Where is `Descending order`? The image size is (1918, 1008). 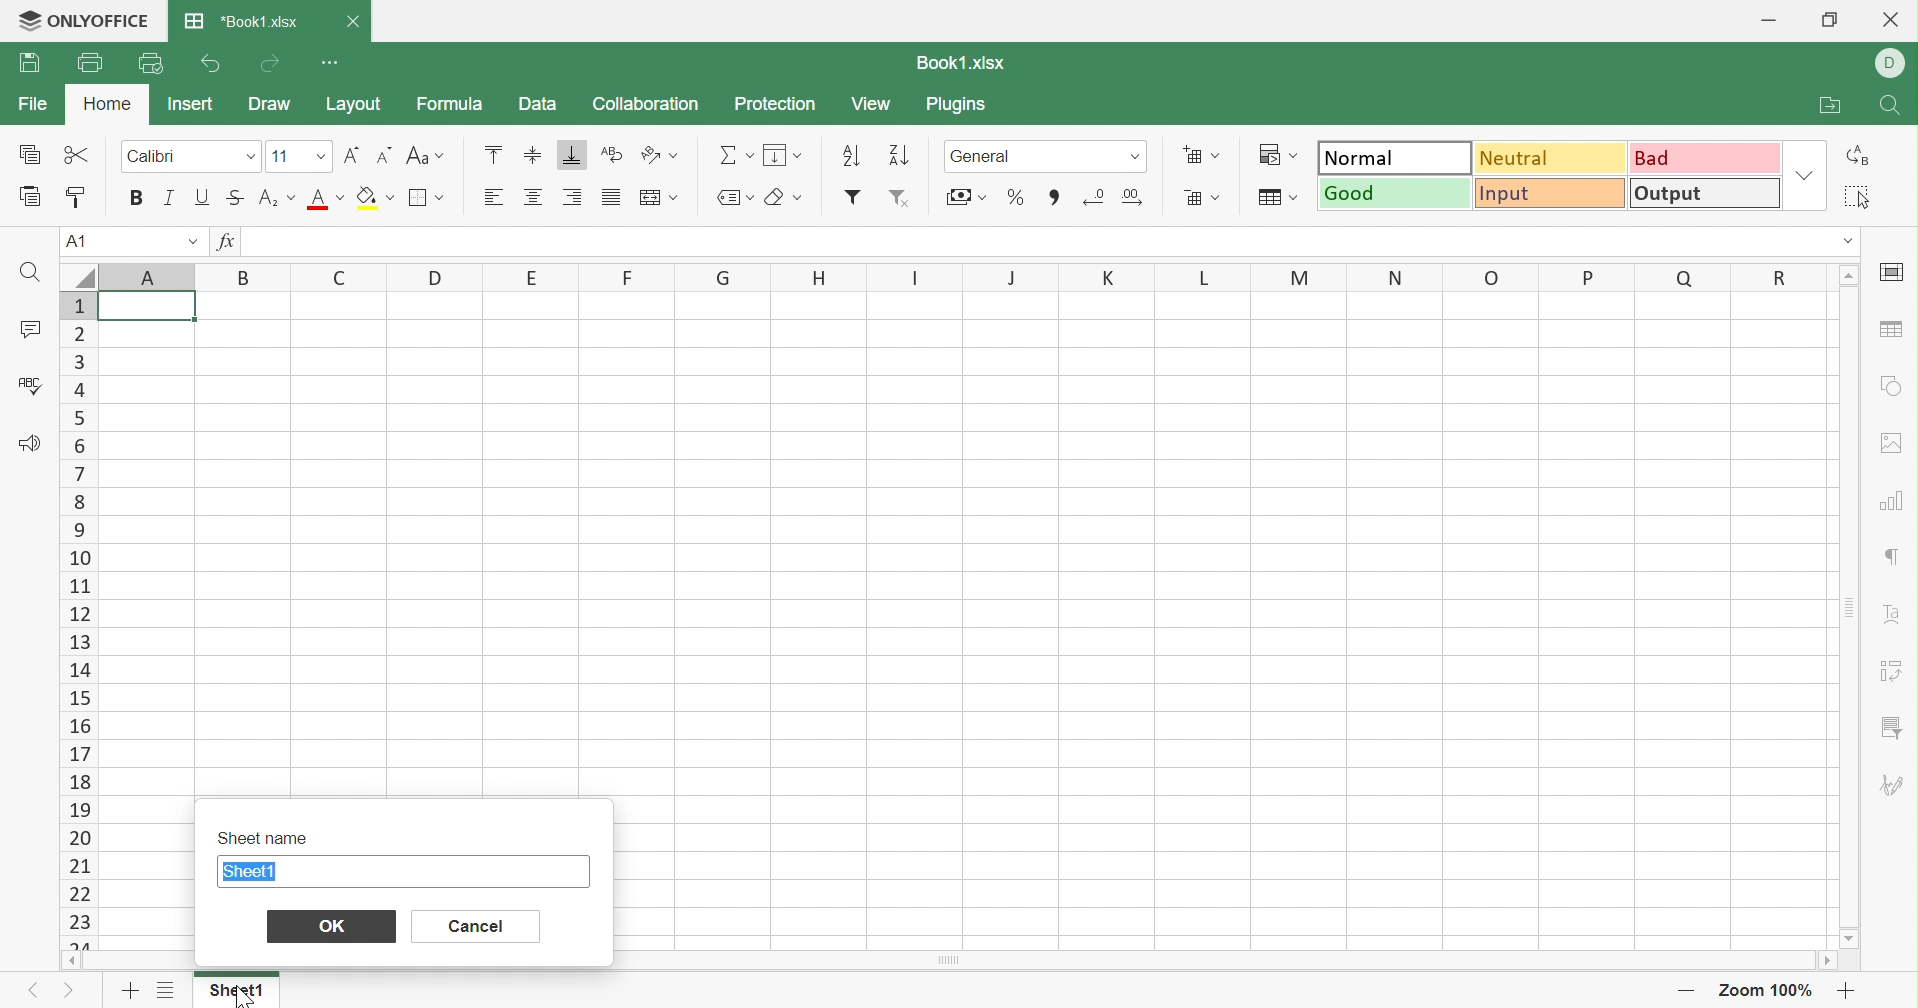 Descending order is located at coordinates (897, 154).